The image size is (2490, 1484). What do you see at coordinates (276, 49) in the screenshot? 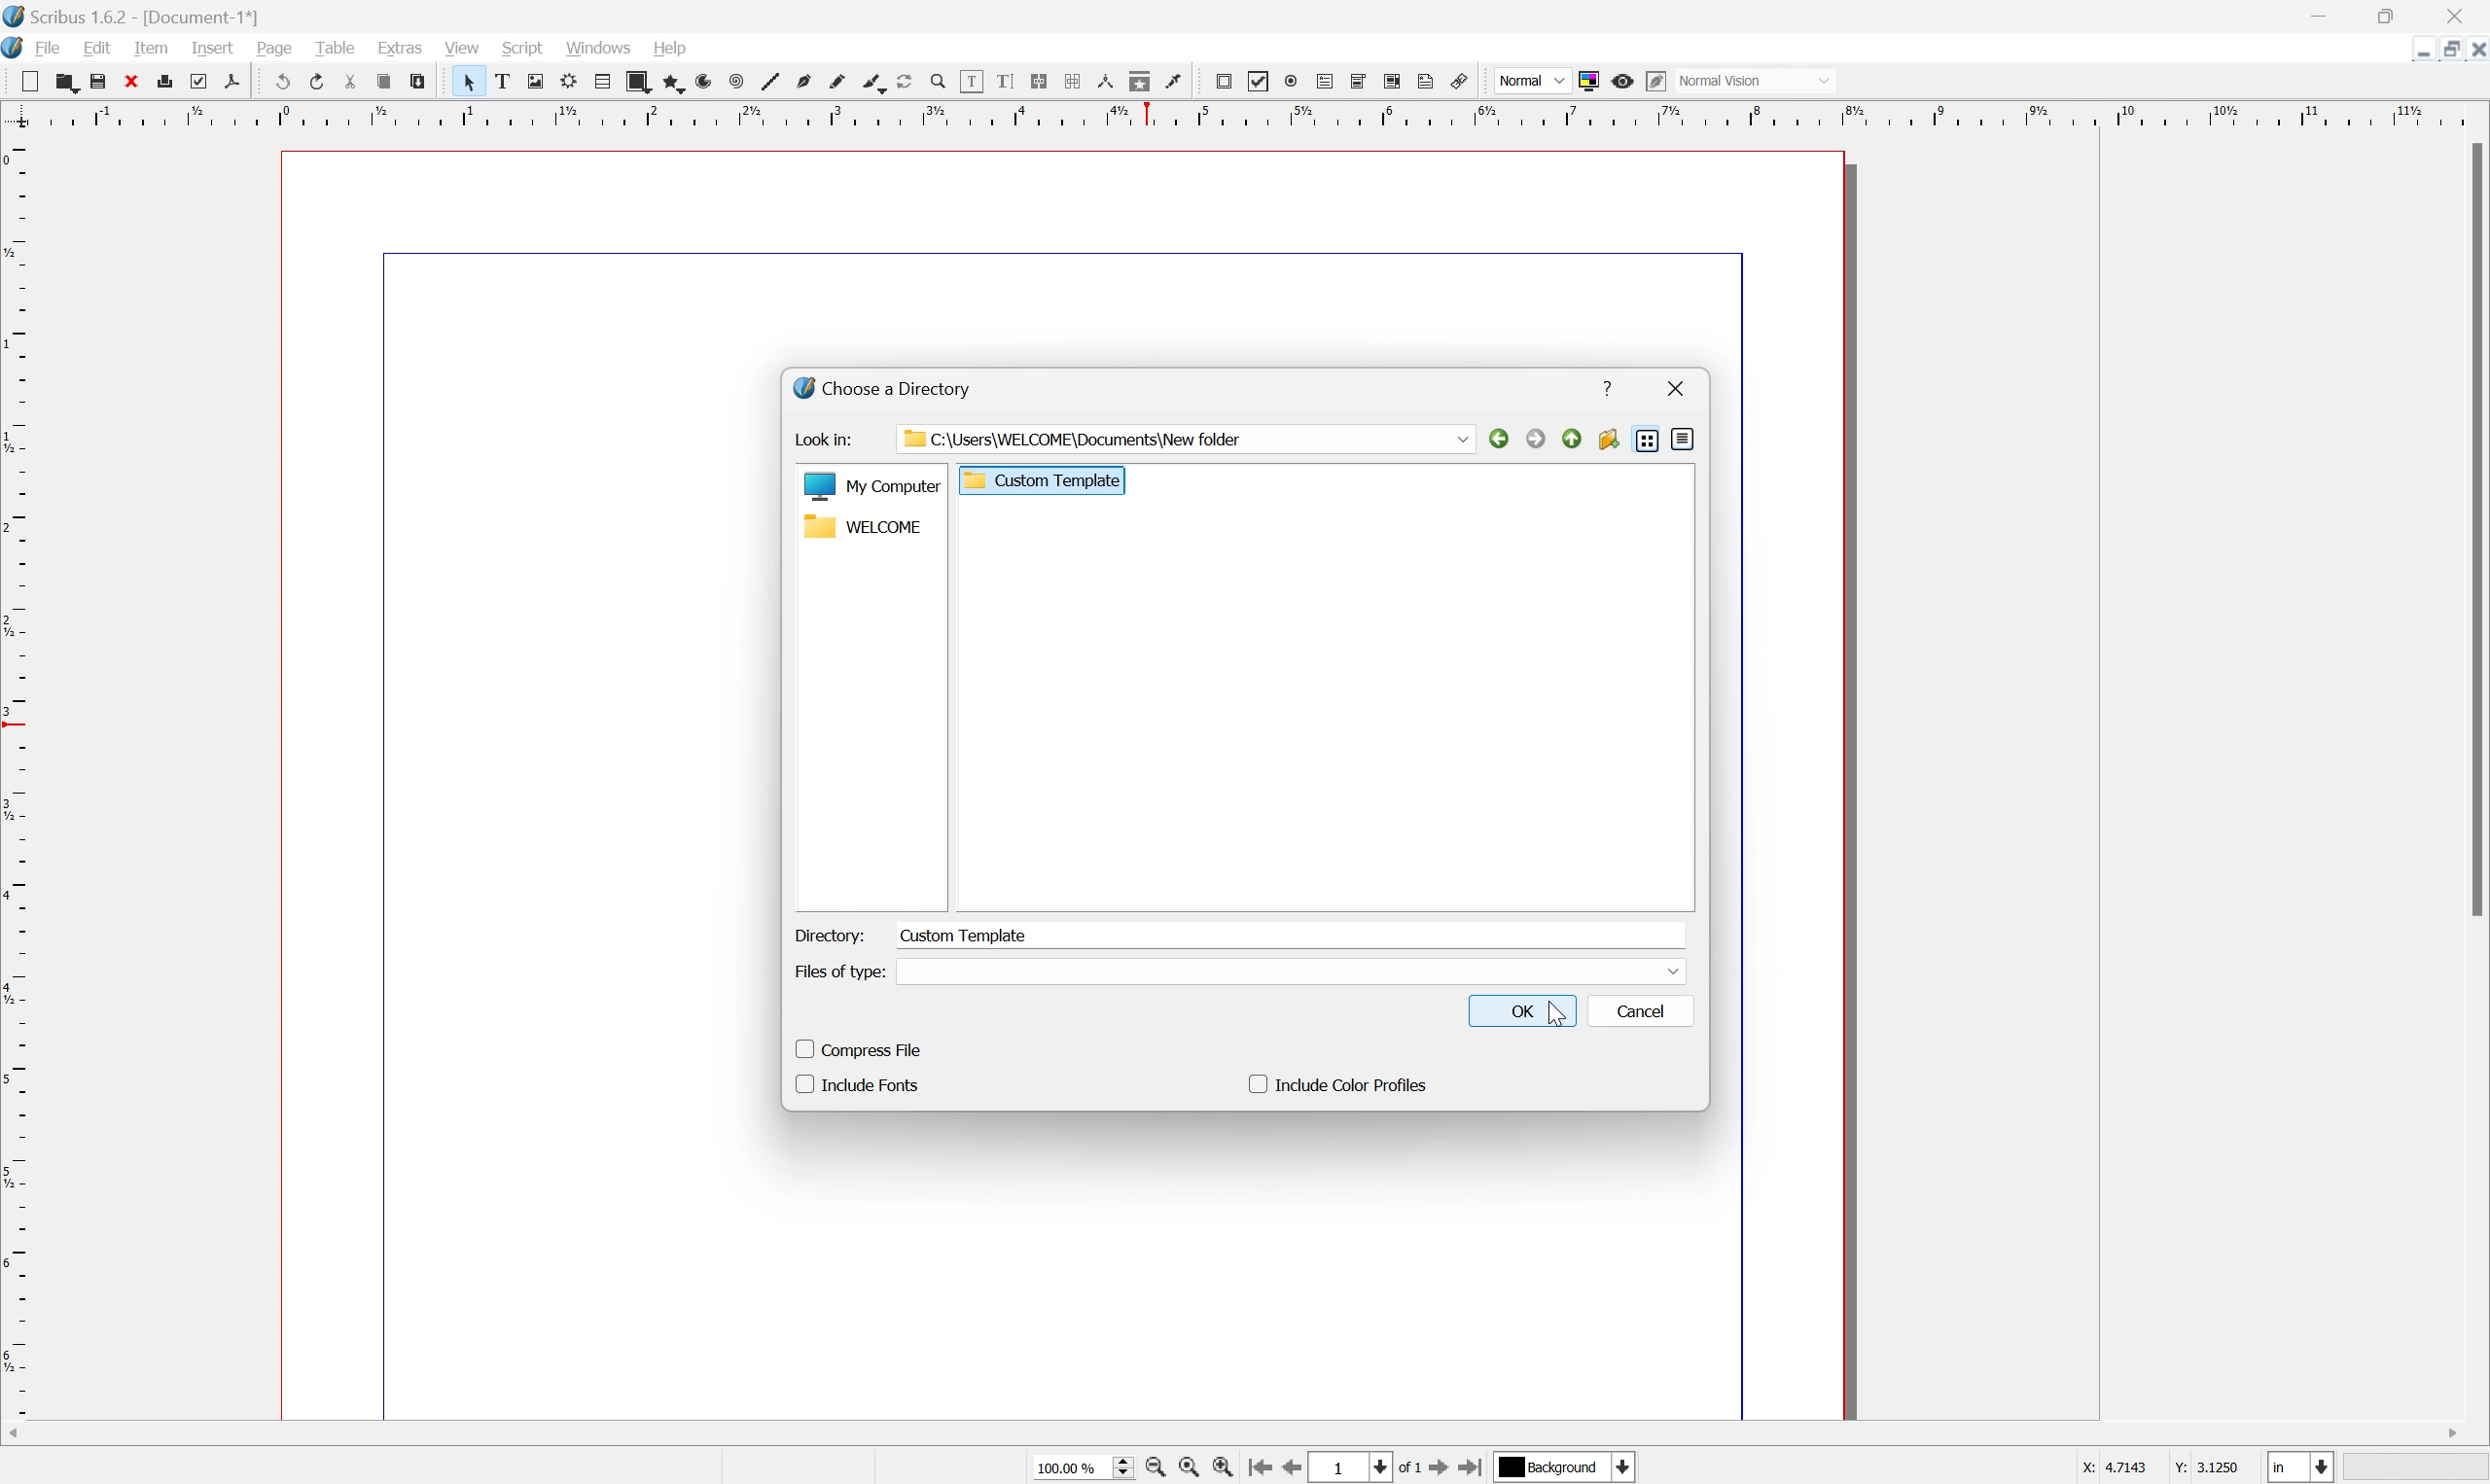
I see `page` at bounding box center [276, 49].